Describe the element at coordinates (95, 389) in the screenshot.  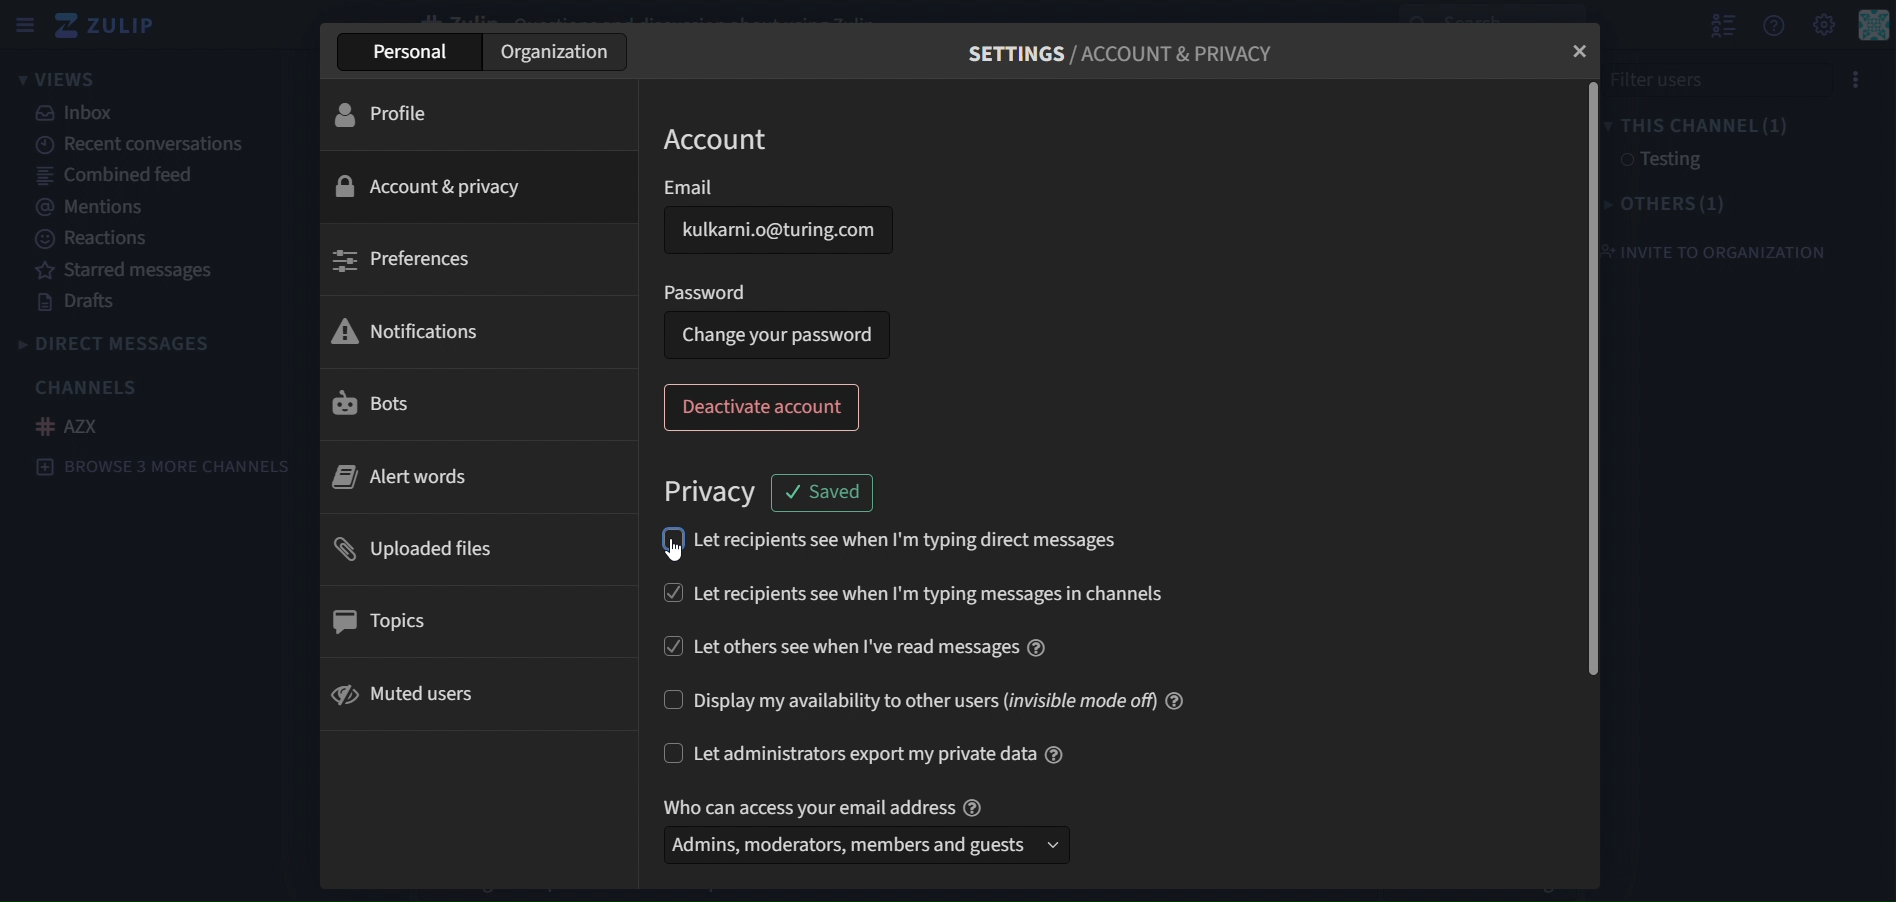
I see `channels` at that location.